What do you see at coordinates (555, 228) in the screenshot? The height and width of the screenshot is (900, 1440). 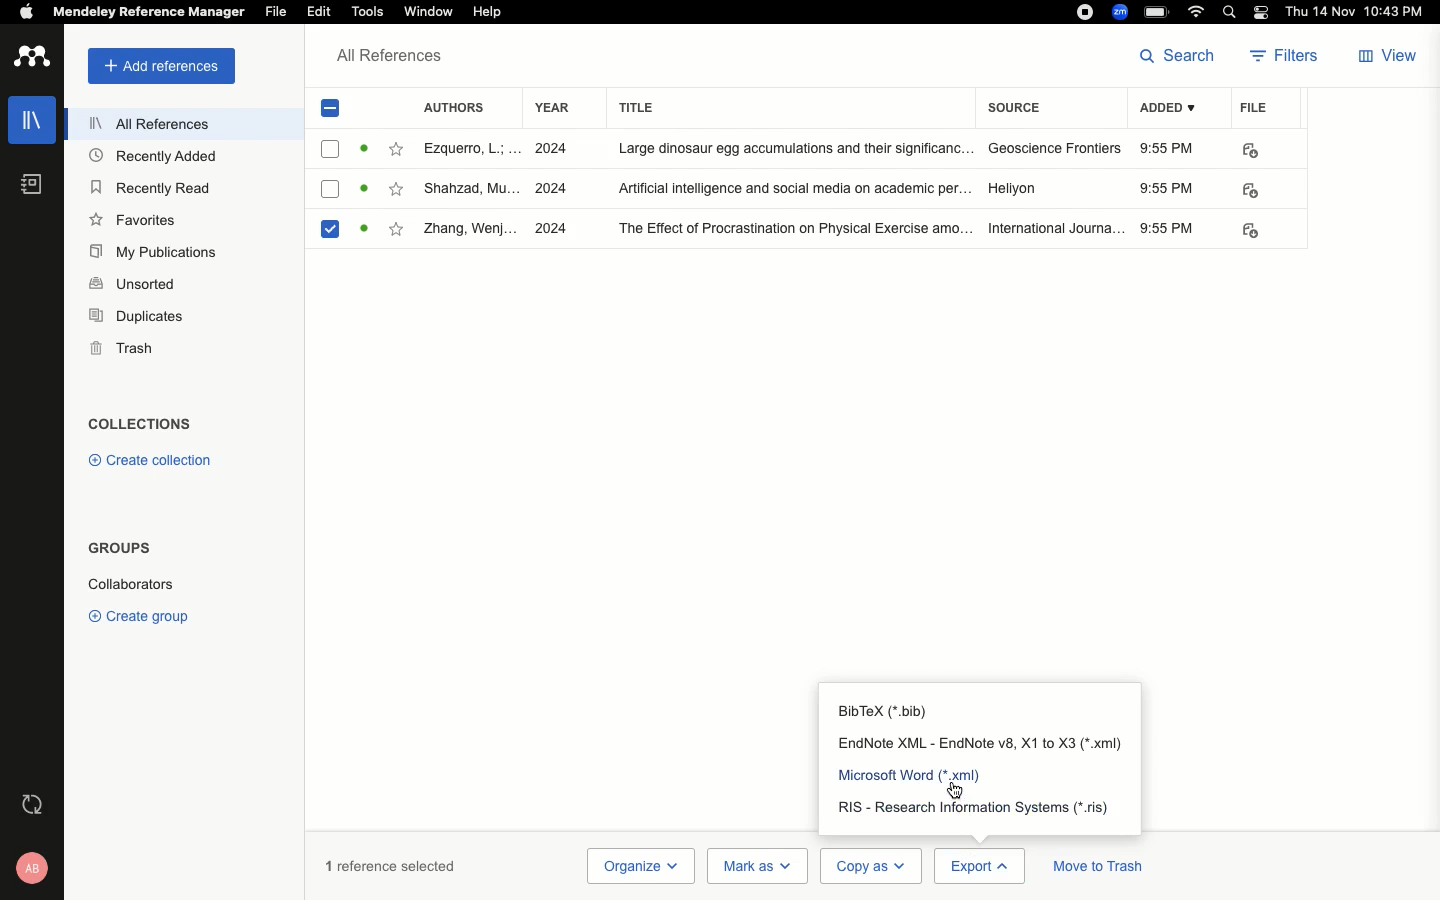 I see `2024` at bounding box center [555, 228].